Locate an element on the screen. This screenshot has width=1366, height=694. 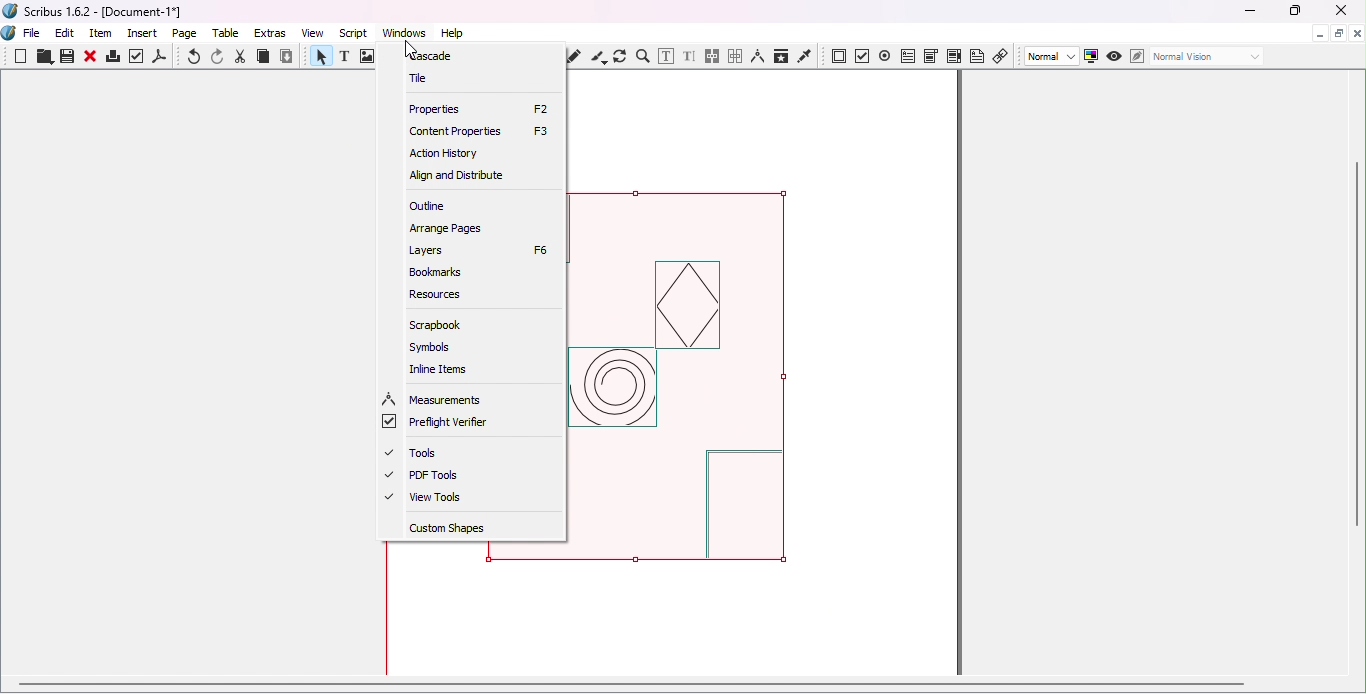
Align and Distribute is located at coordinates (453, 176).